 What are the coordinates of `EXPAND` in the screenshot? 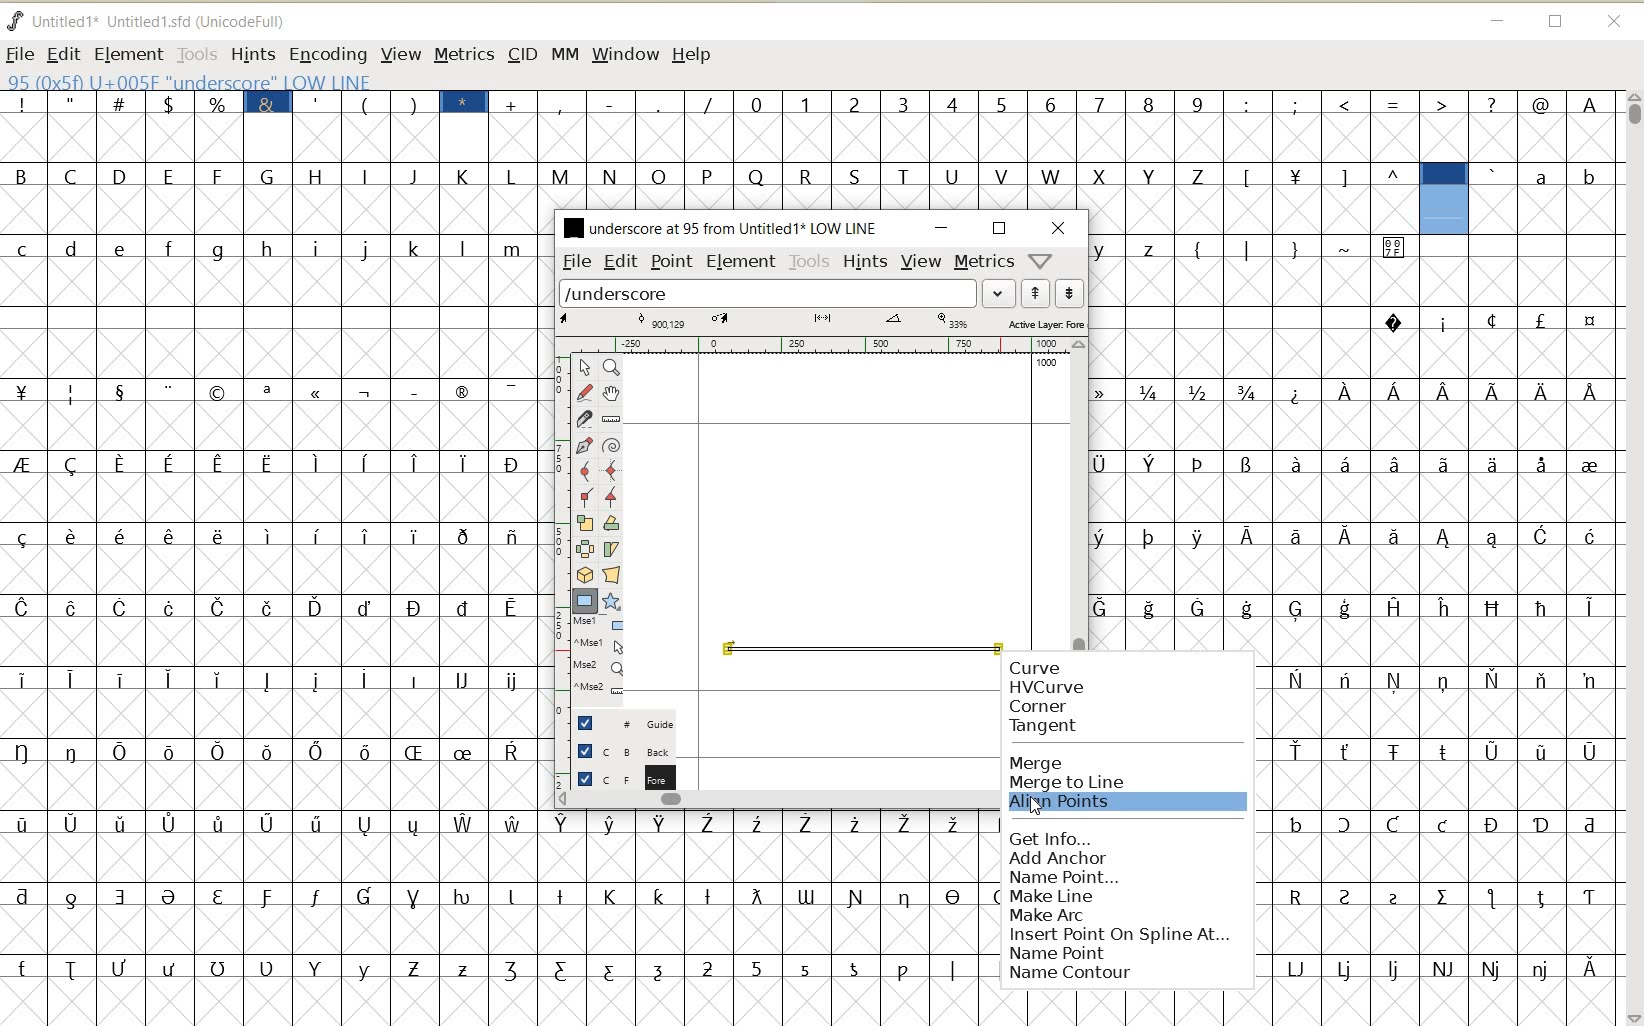 It's located at (1000, 294).